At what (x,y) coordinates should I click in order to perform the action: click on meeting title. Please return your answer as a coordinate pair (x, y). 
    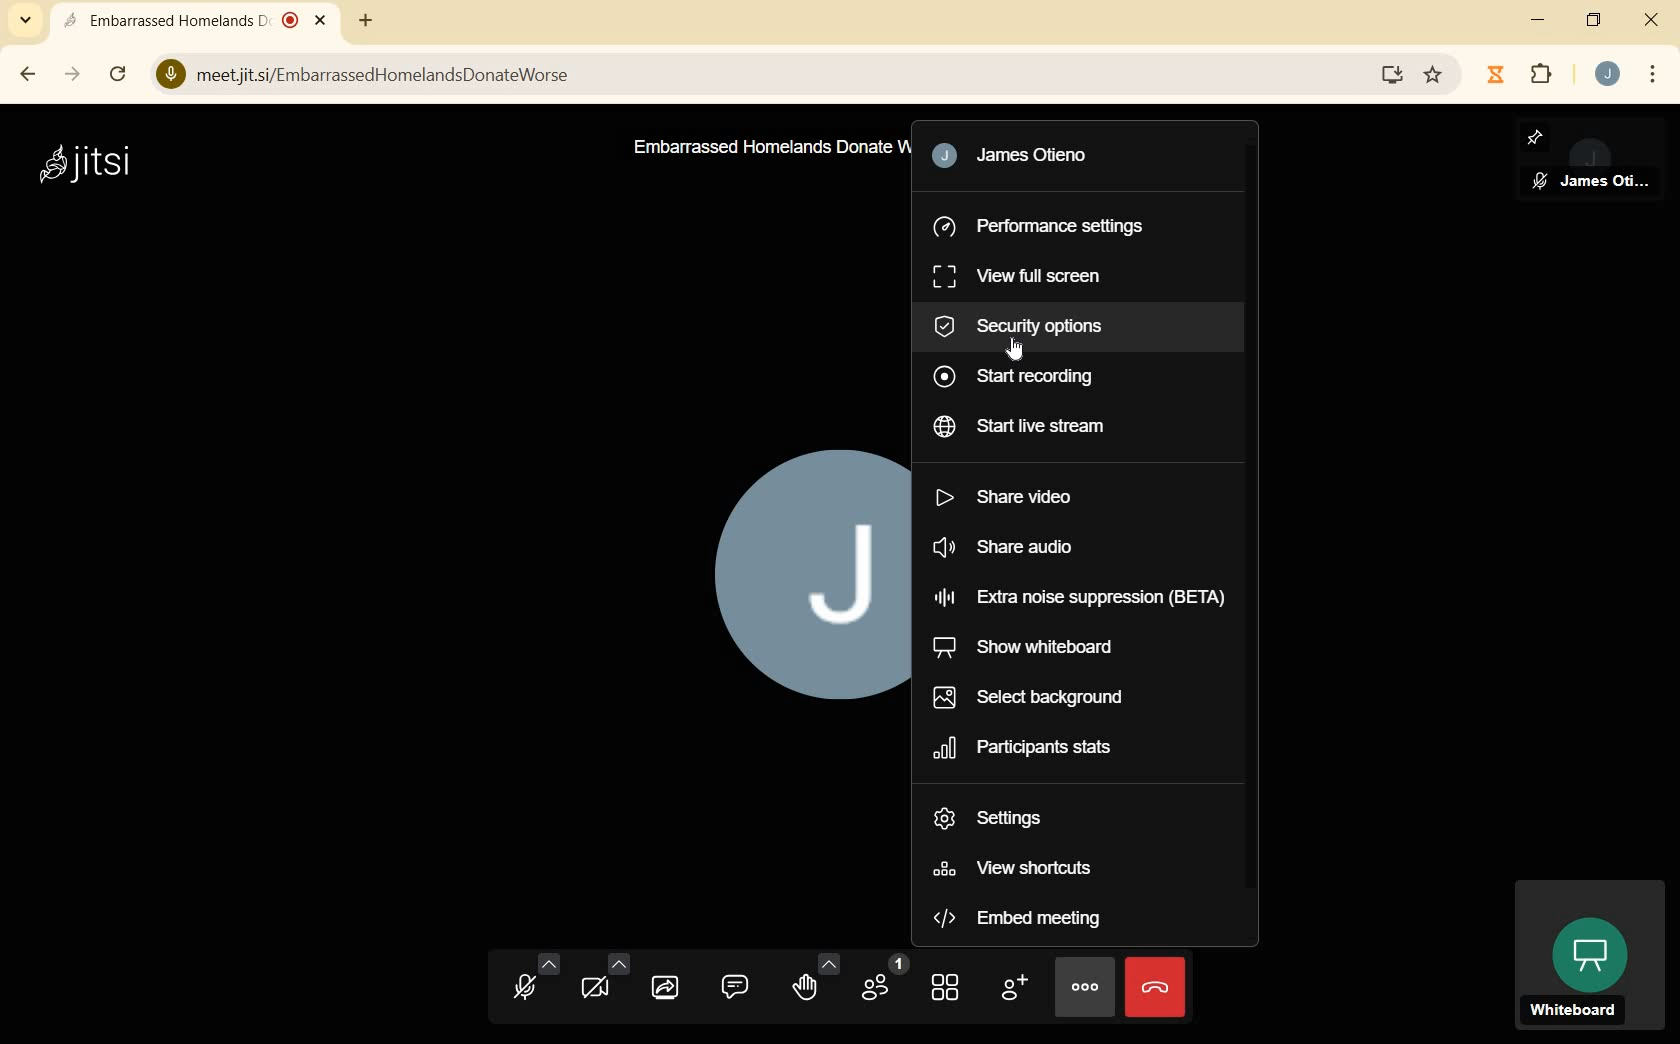
    Looking at the image, I should click on (760, 150).